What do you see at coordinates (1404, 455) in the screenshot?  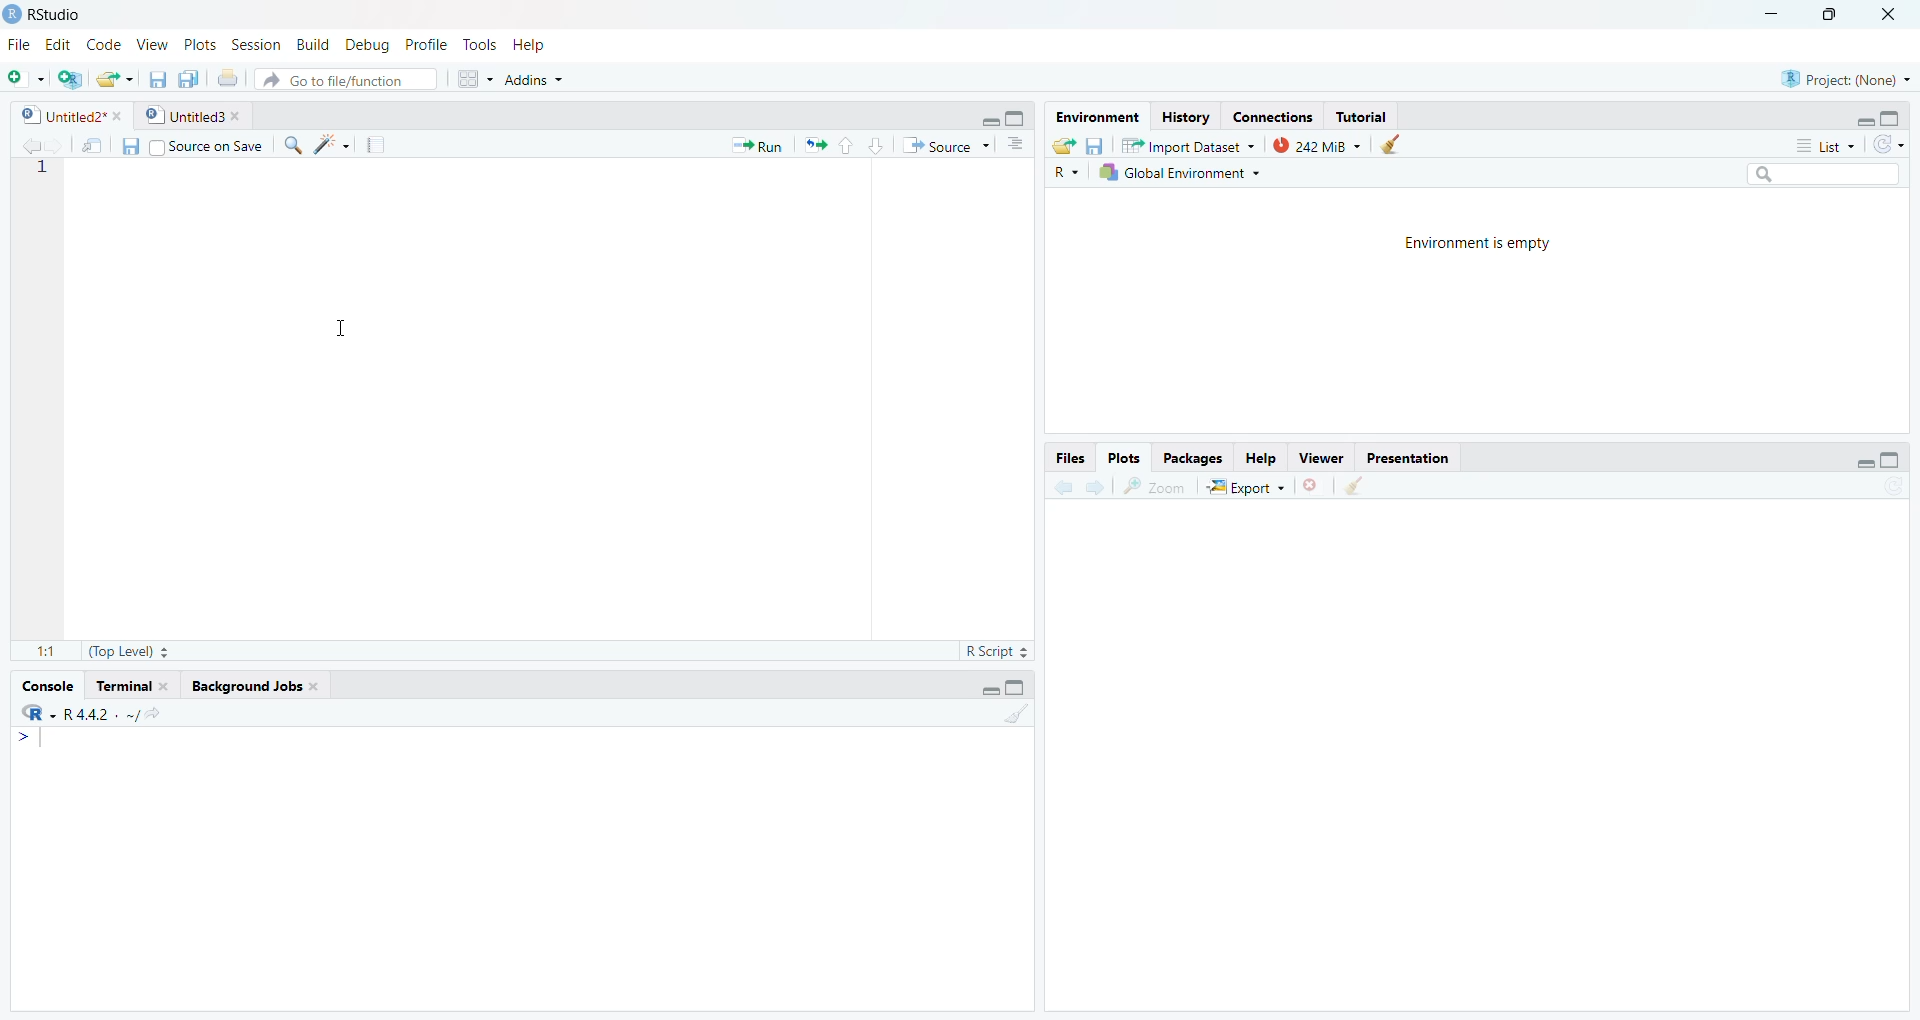 I see `Presentation` at bounding box center [1404, 455].